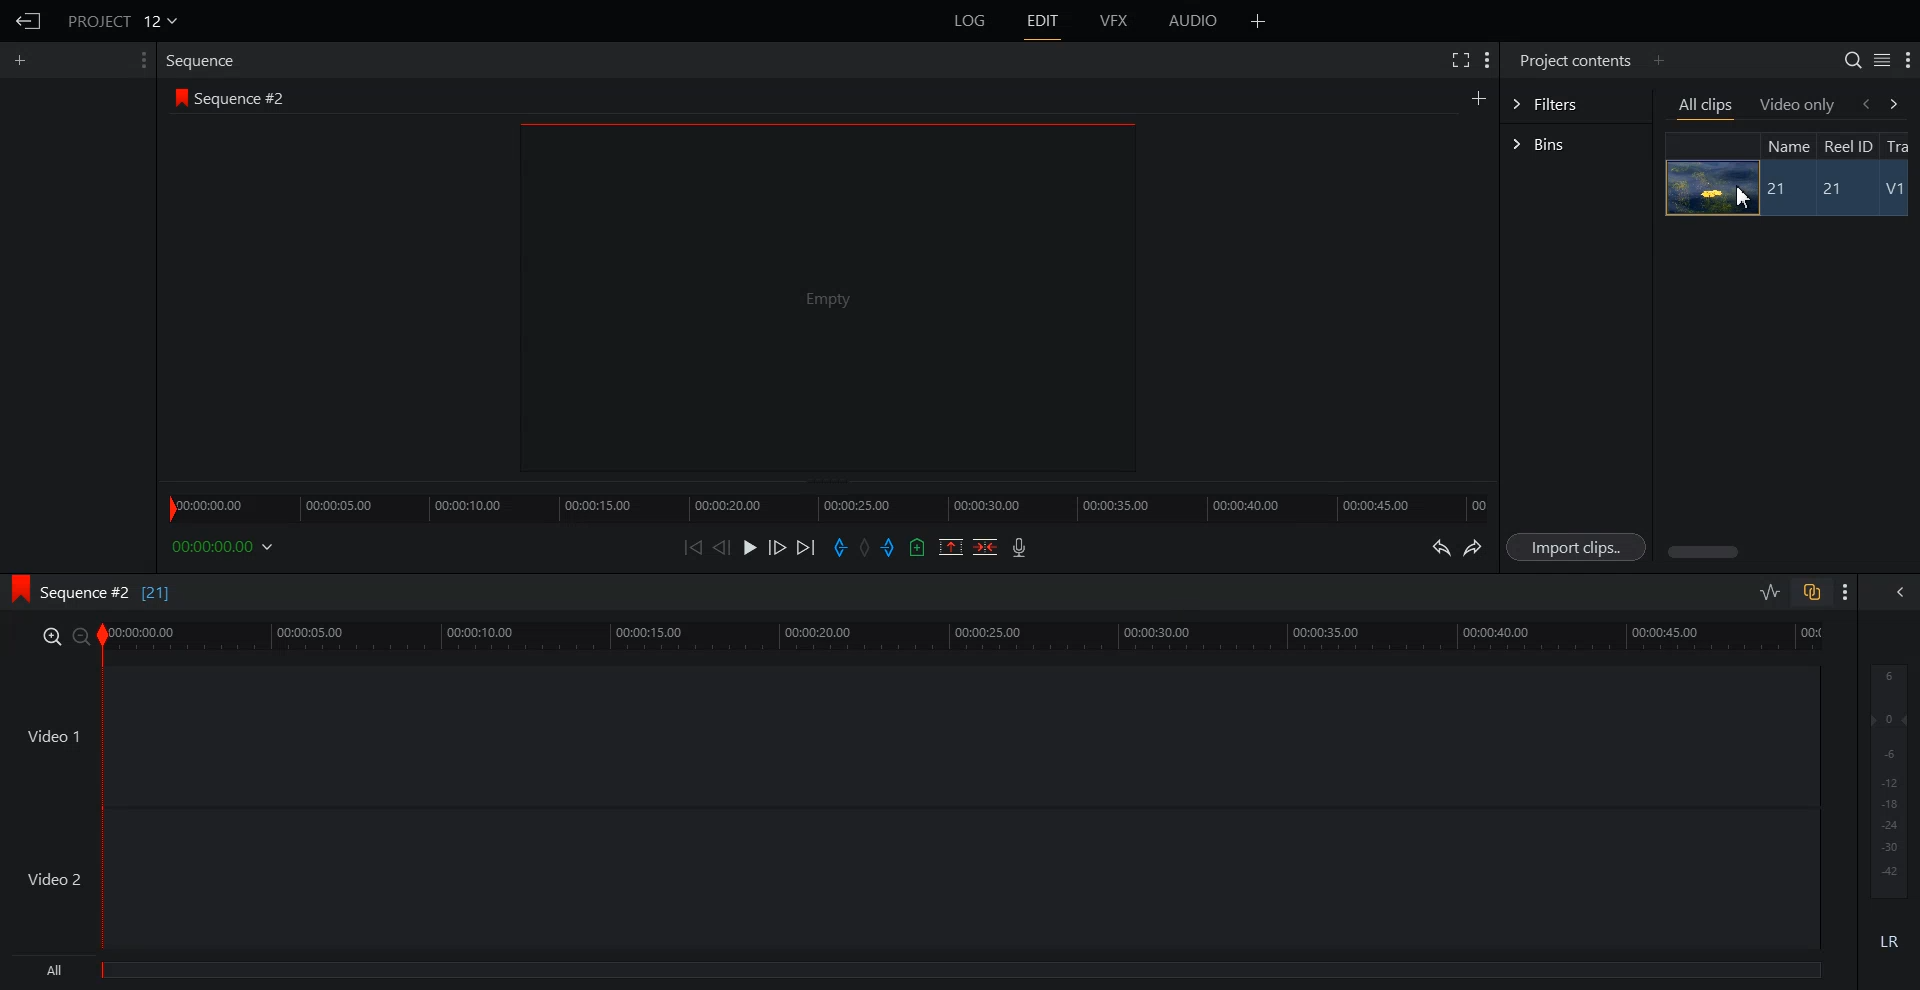 Image resolution: width=1920 pixels, height=990 pixels. Describe the element at coordinates (1890, 938) in the screenshot. I see `LR` at that location.